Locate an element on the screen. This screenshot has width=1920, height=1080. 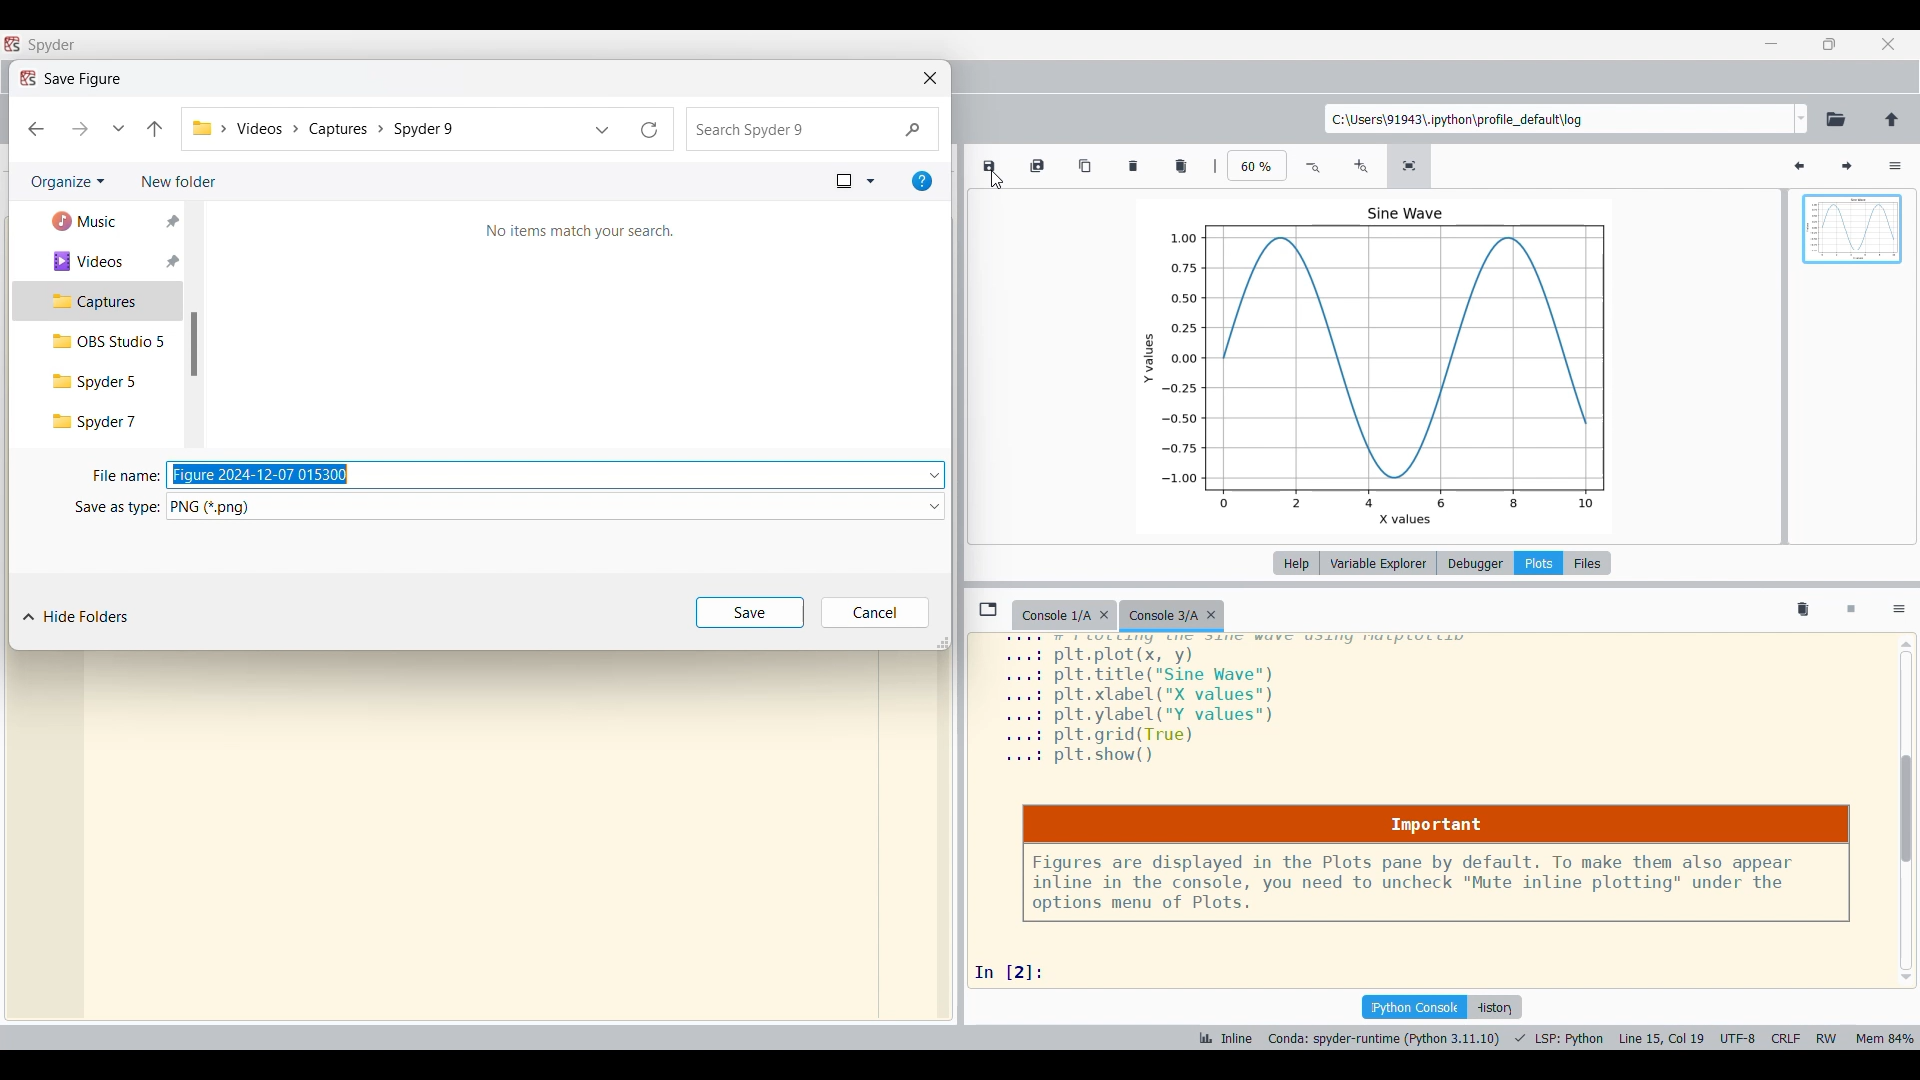
Text box is located at coordinates (544, 475).